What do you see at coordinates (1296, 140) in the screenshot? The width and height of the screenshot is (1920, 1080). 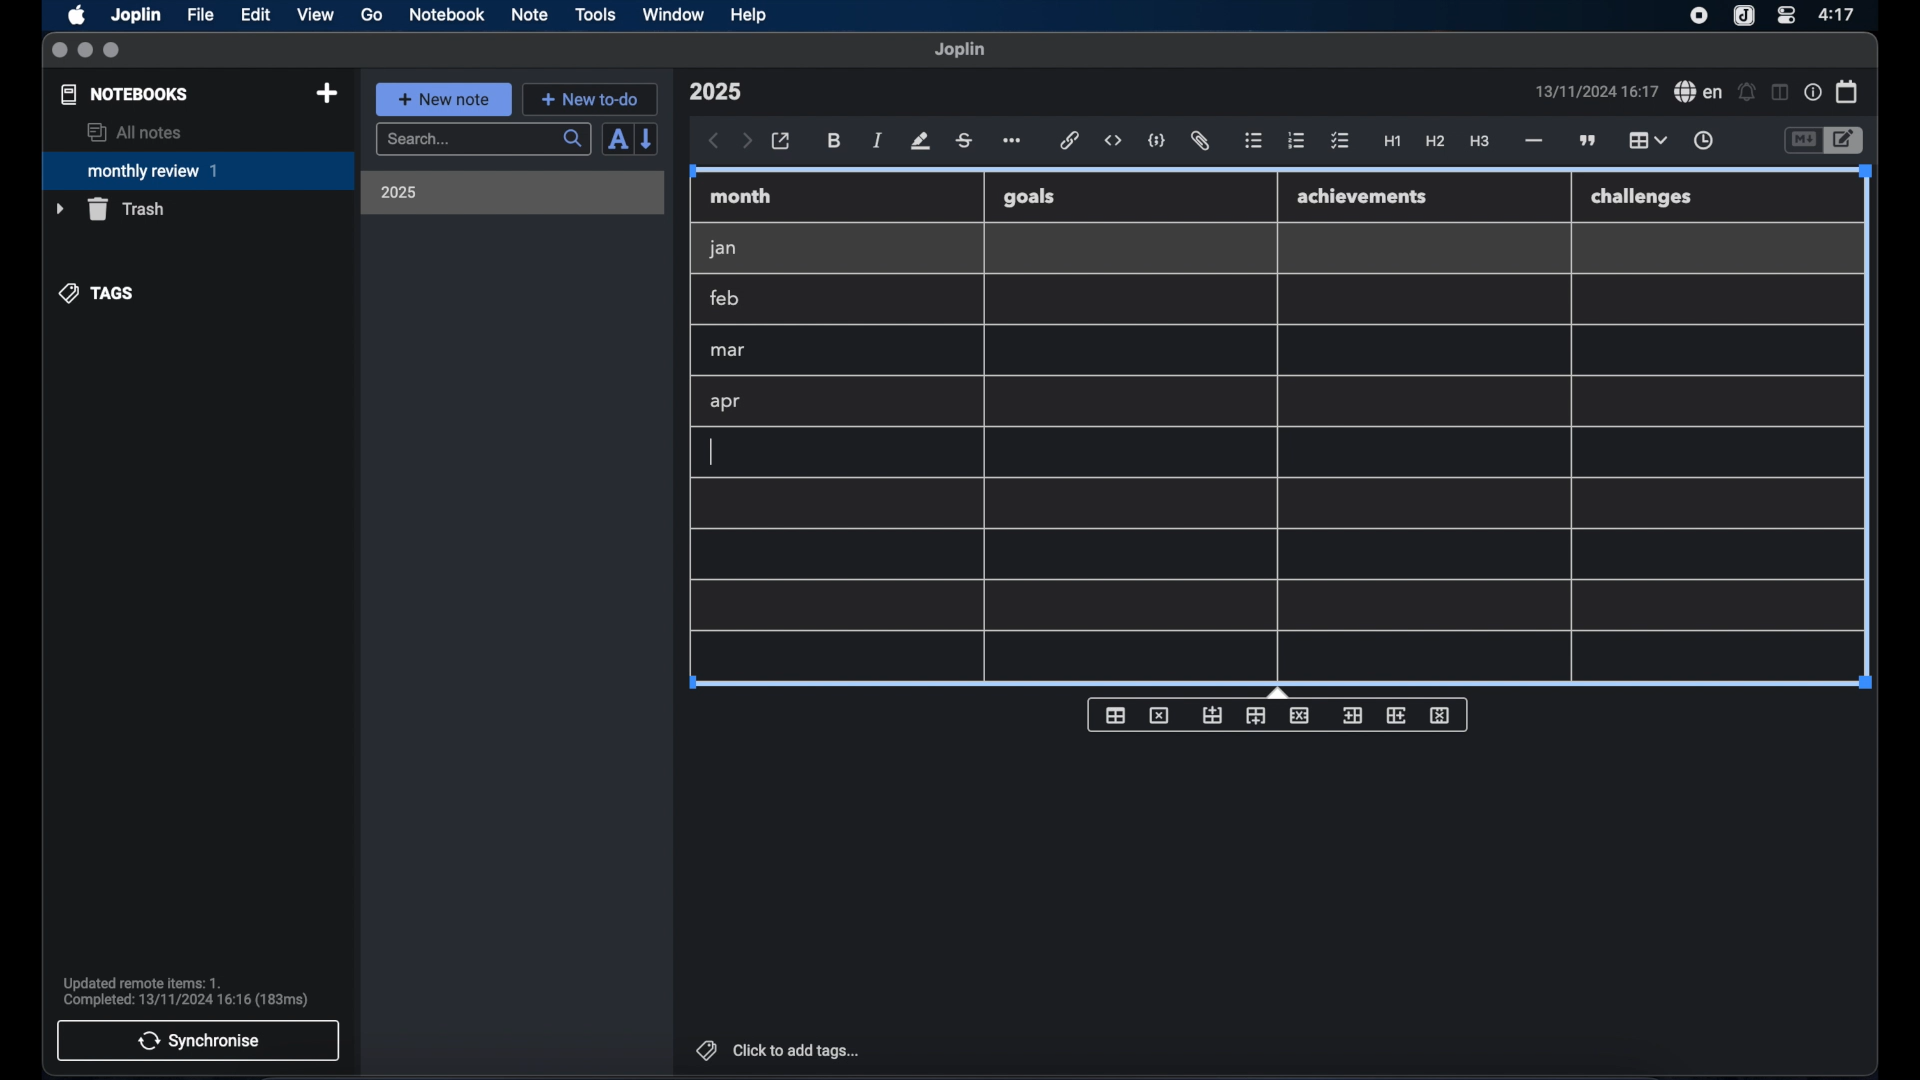 I see `numbered list` at bounding box center [1296, 140].